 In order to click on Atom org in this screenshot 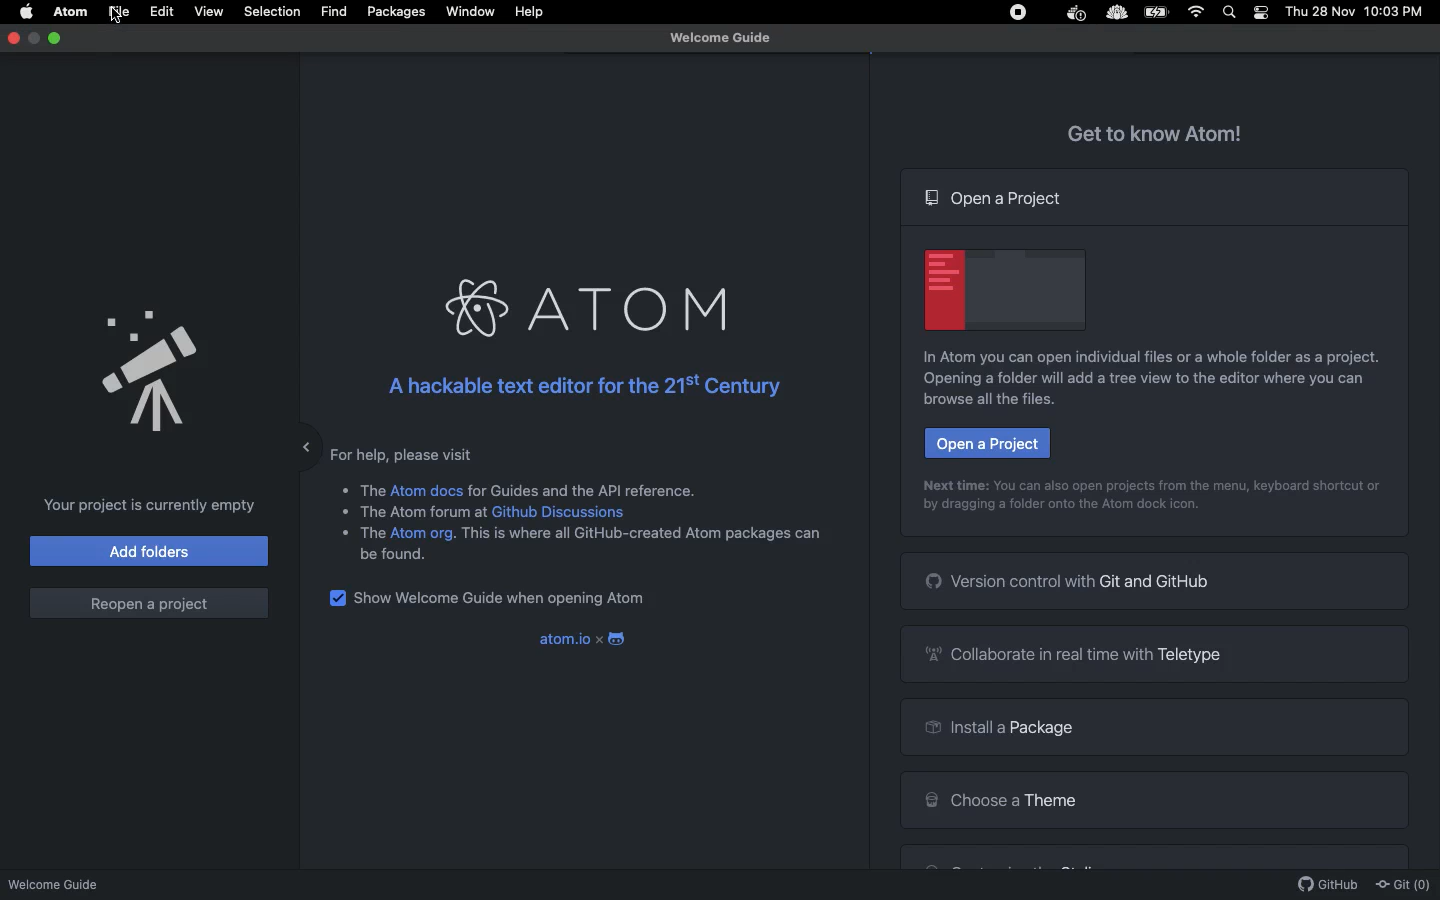, I will do `click(423, 536)`.